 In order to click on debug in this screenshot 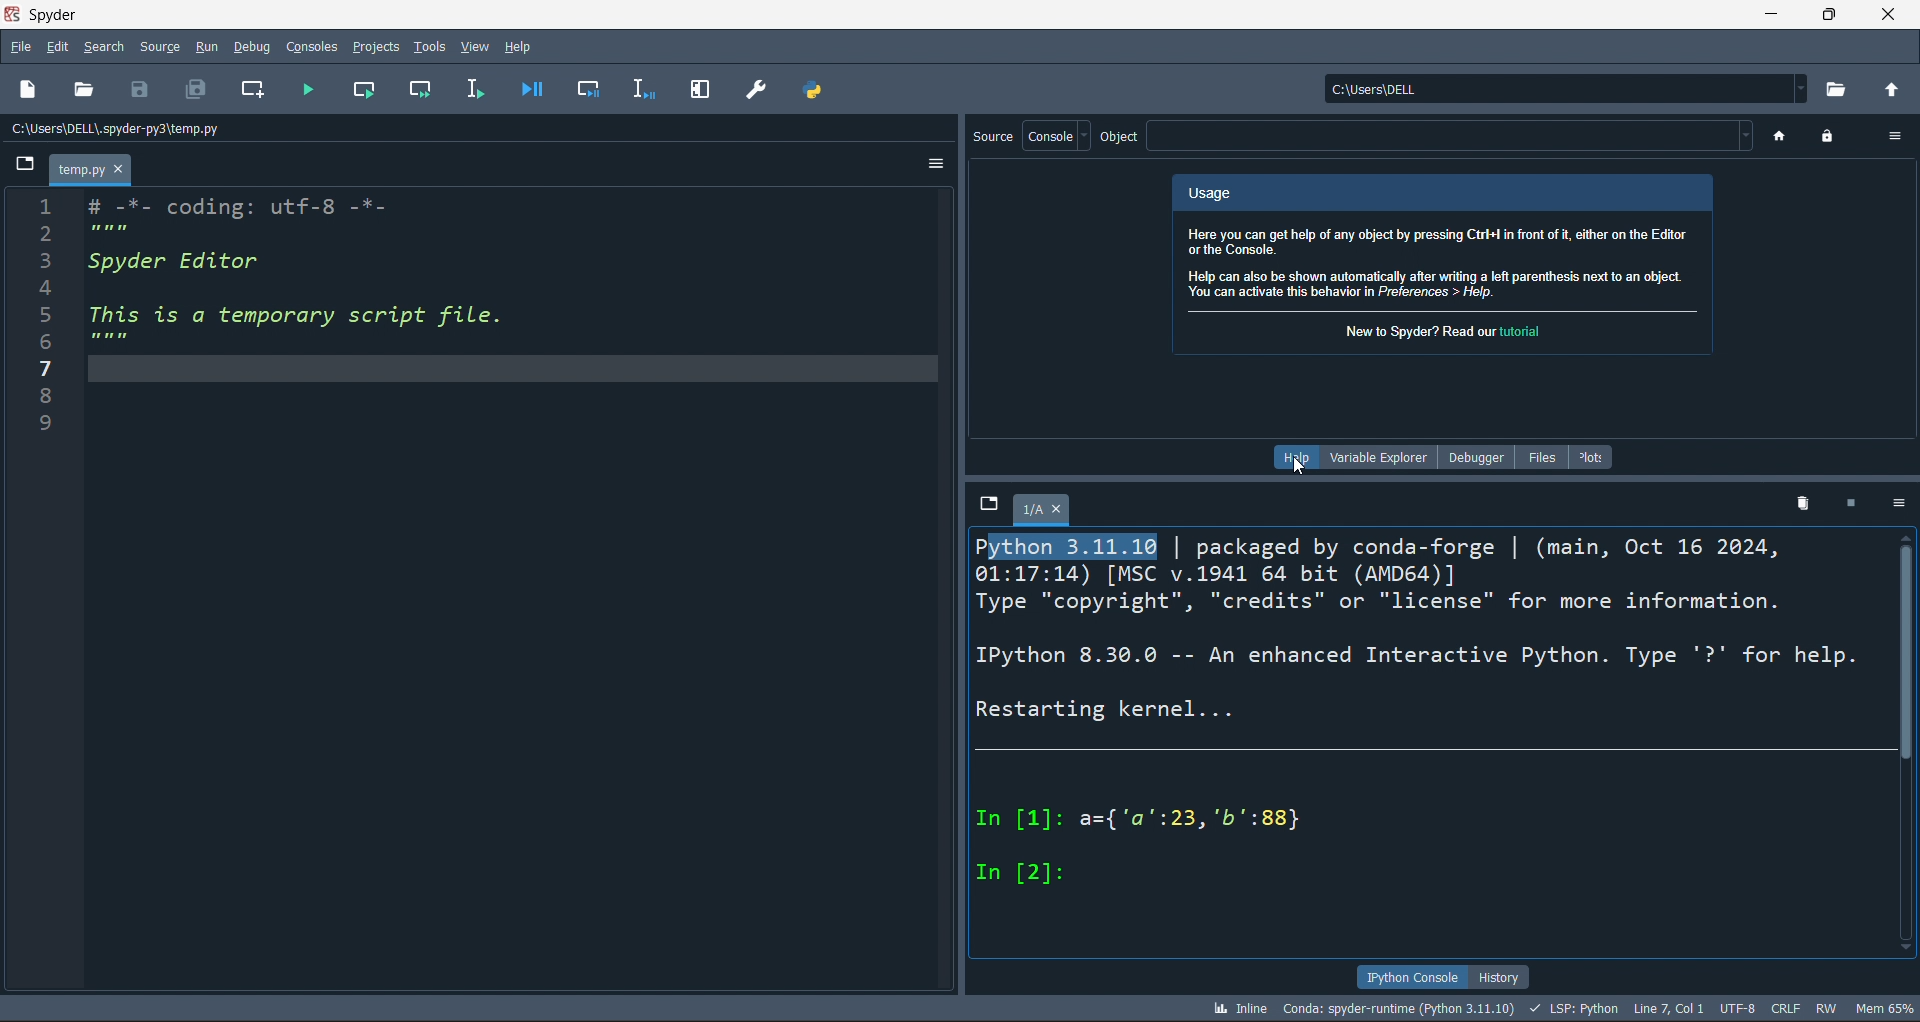, I will do `click(246, 47)`.